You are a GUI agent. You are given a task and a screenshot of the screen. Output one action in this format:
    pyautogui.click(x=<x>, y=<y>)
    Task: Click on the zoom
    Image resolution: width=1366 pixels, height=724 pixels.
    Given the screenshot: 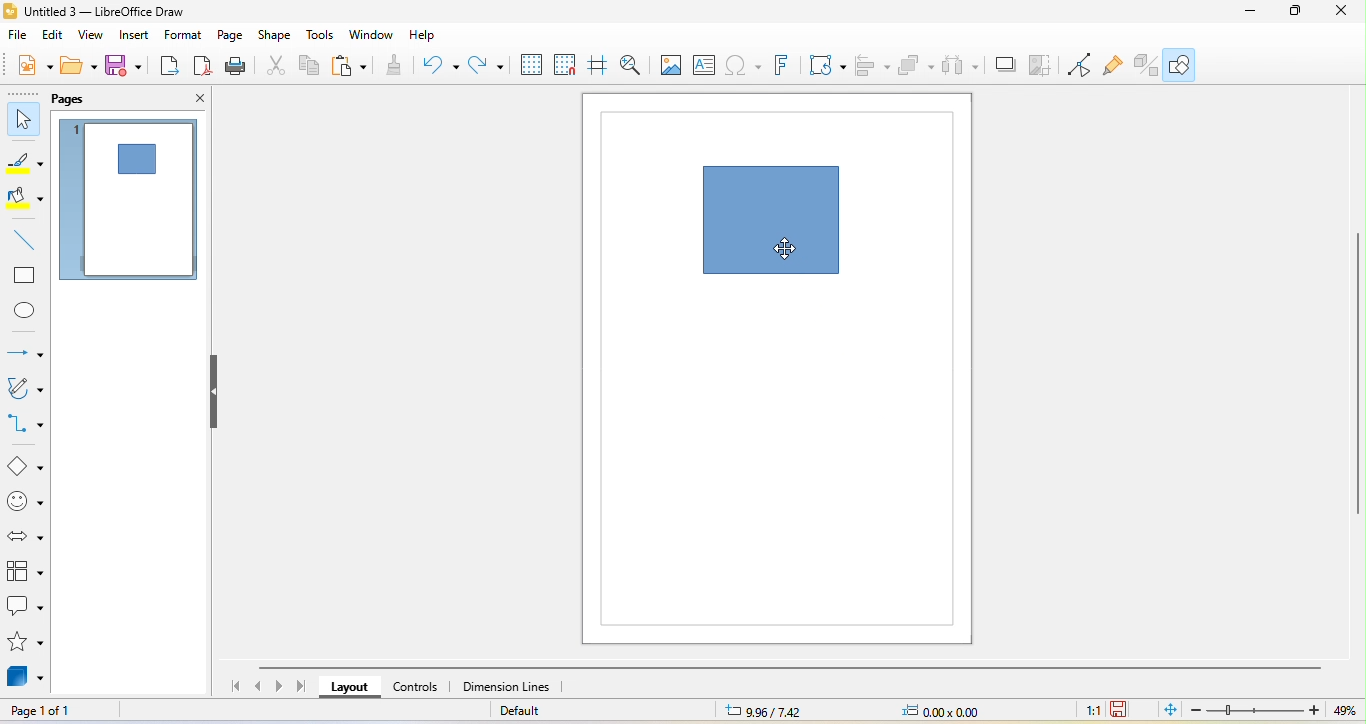 What is the action you would take?
    pyautogui.click(x=1271, y=712)
    